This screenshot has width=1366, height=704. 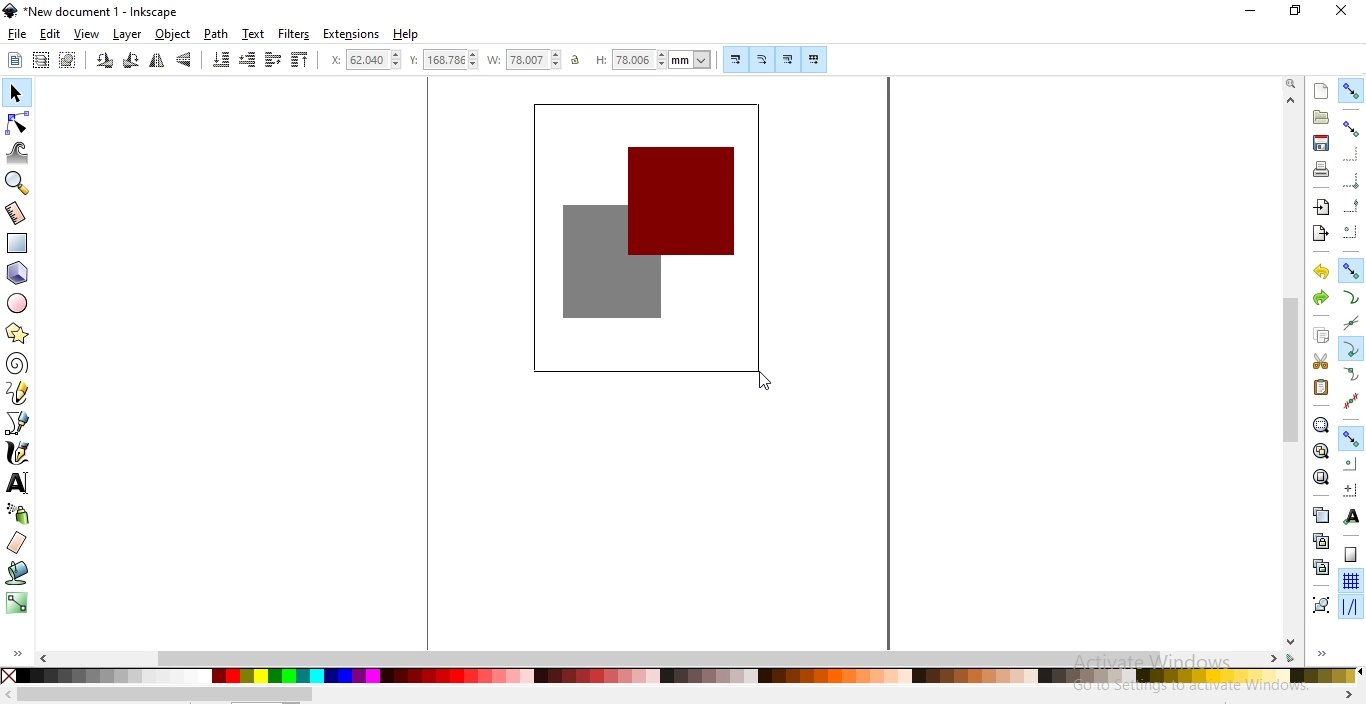 I want to click on create duplicate, so click(x=1319, y=514).